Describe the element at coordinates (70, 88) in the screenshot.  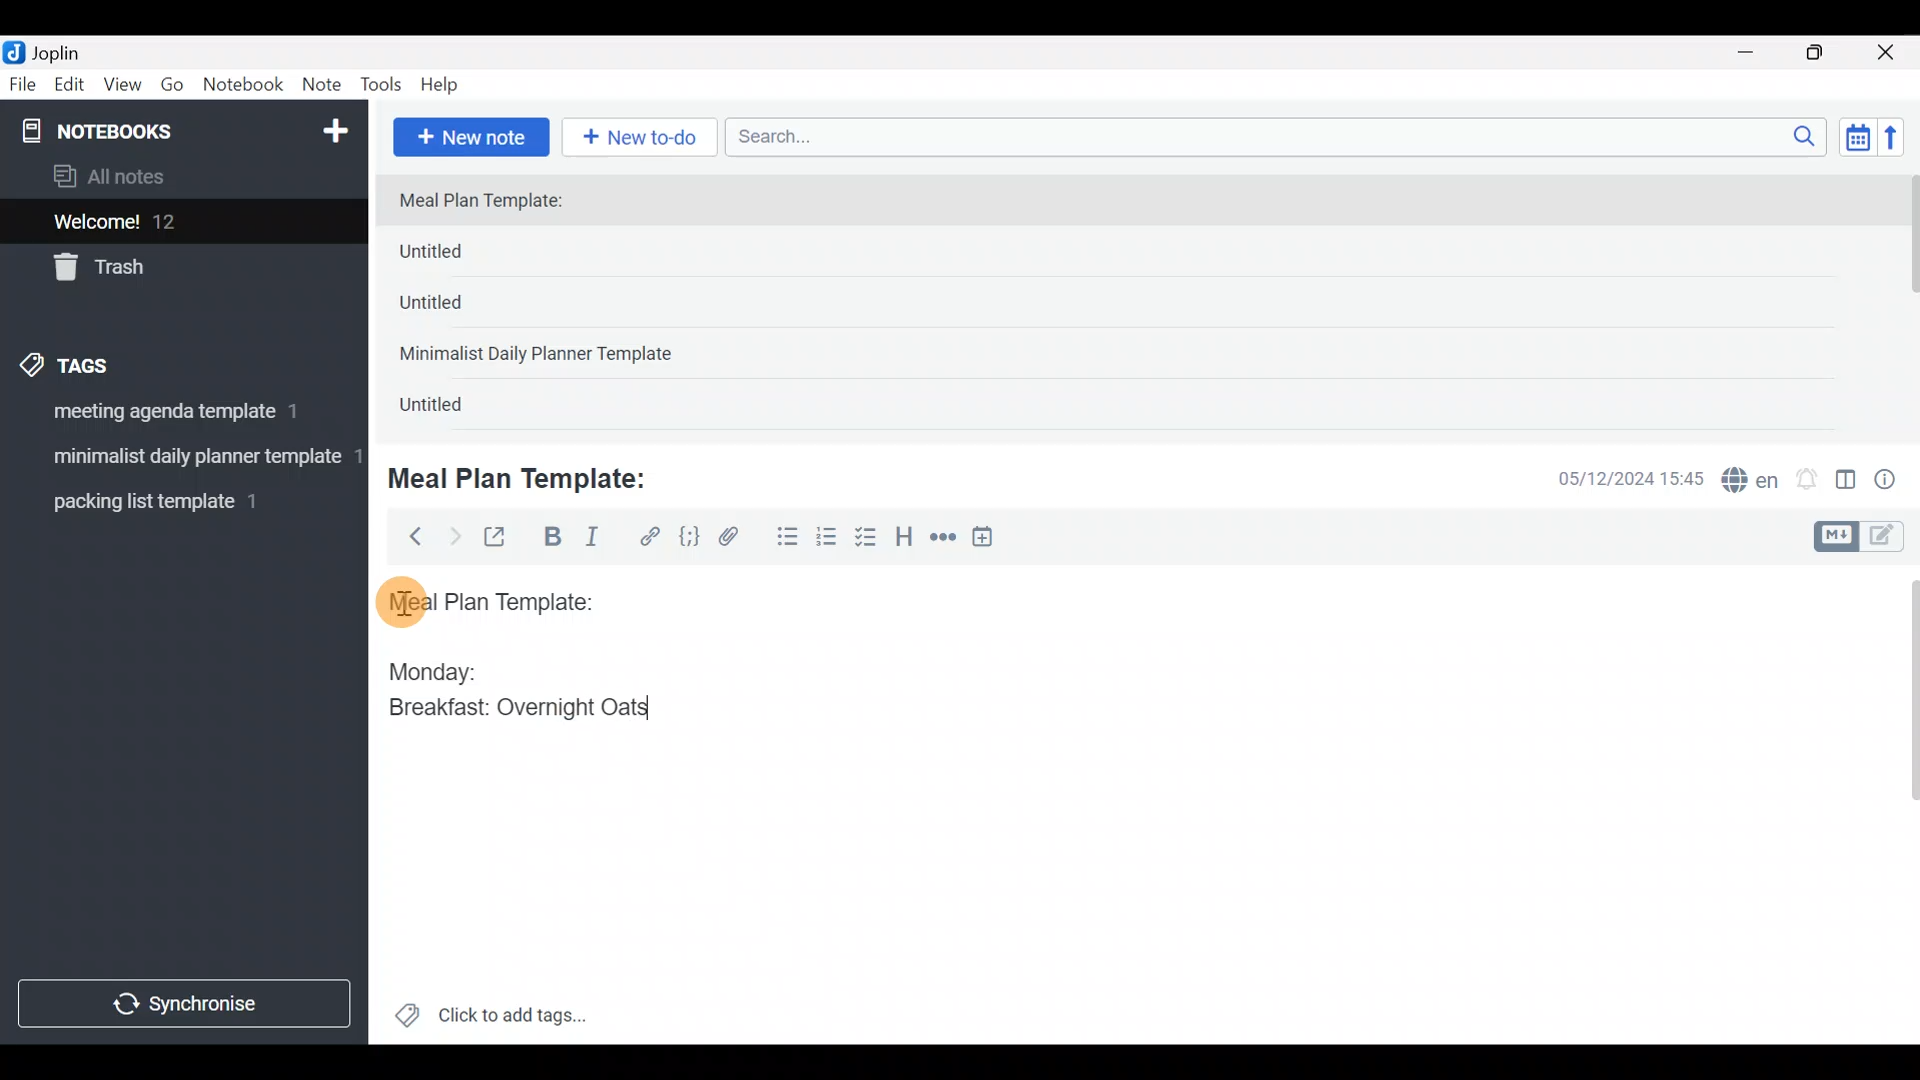
I see `Edit` at that location.